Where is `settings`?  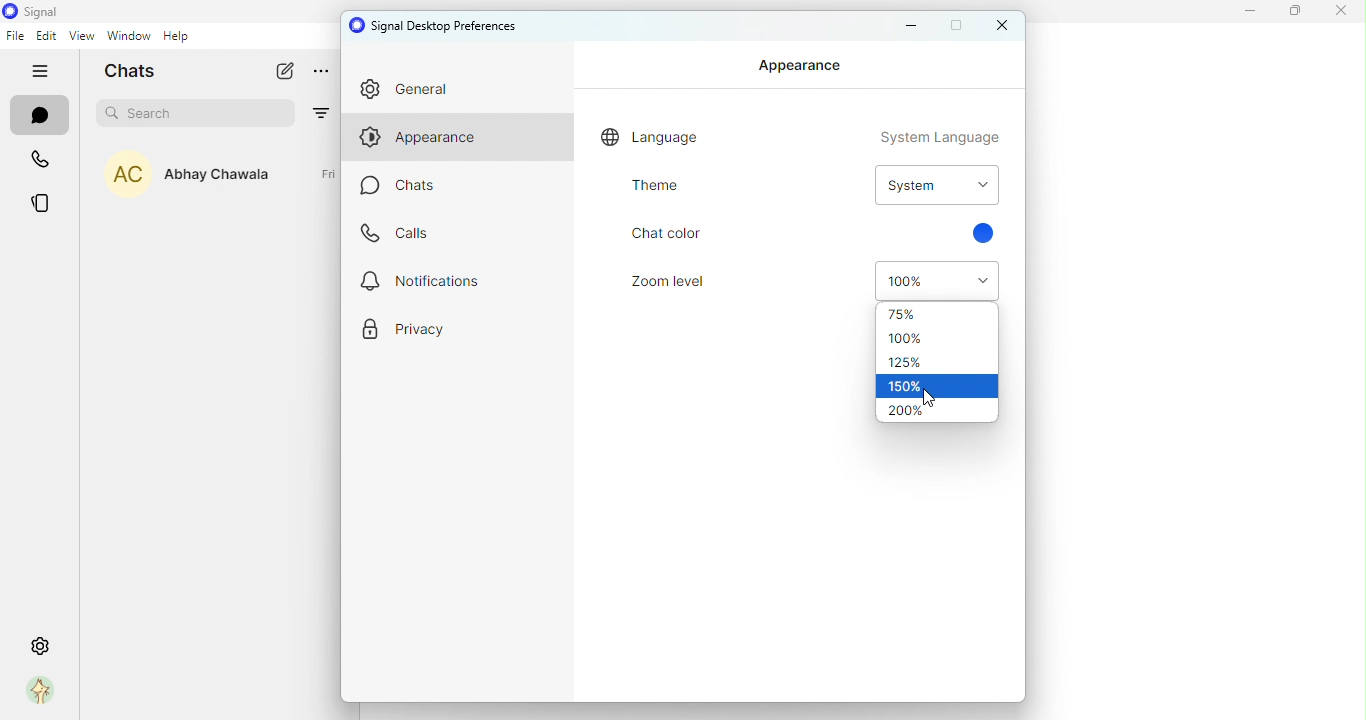
settings is located at coordinates (40, 645).